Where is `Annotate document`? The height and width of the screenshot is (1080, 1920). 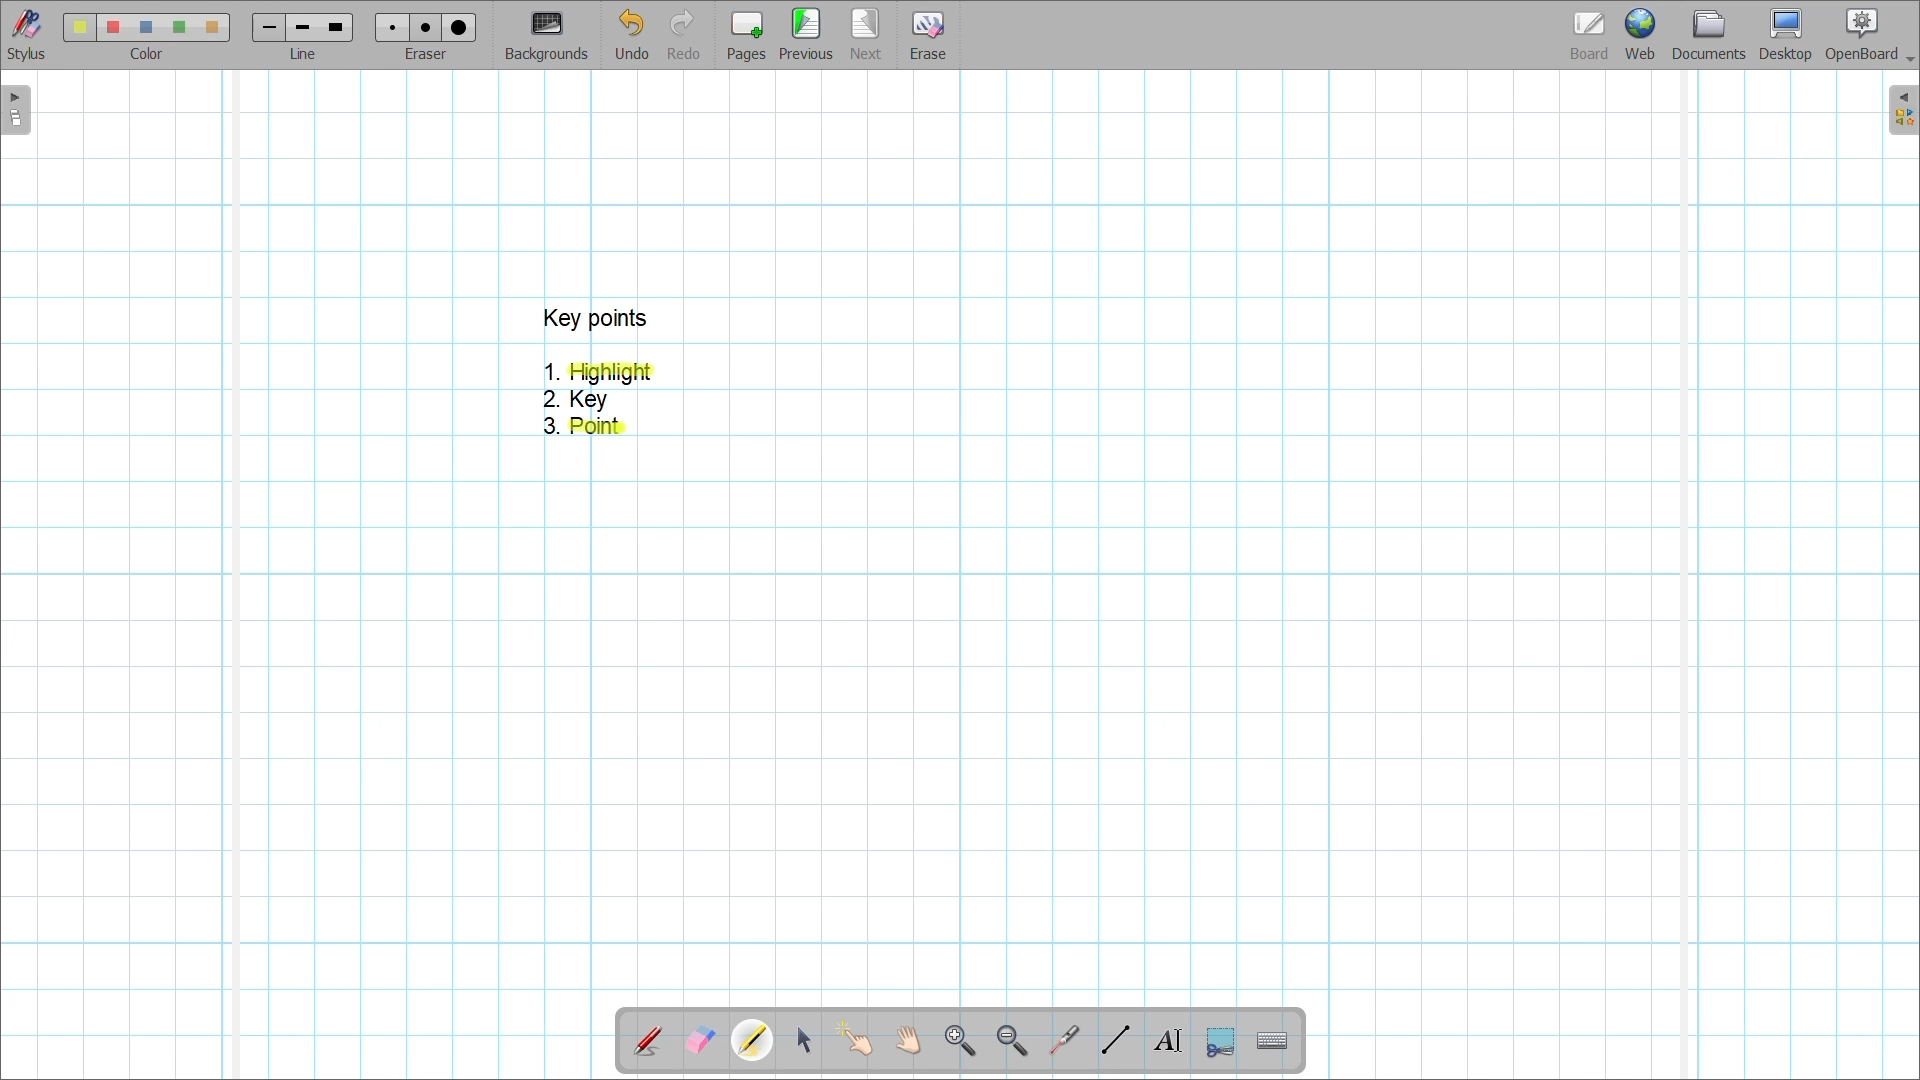
Annotate document is located at coordinates (647, 1042).